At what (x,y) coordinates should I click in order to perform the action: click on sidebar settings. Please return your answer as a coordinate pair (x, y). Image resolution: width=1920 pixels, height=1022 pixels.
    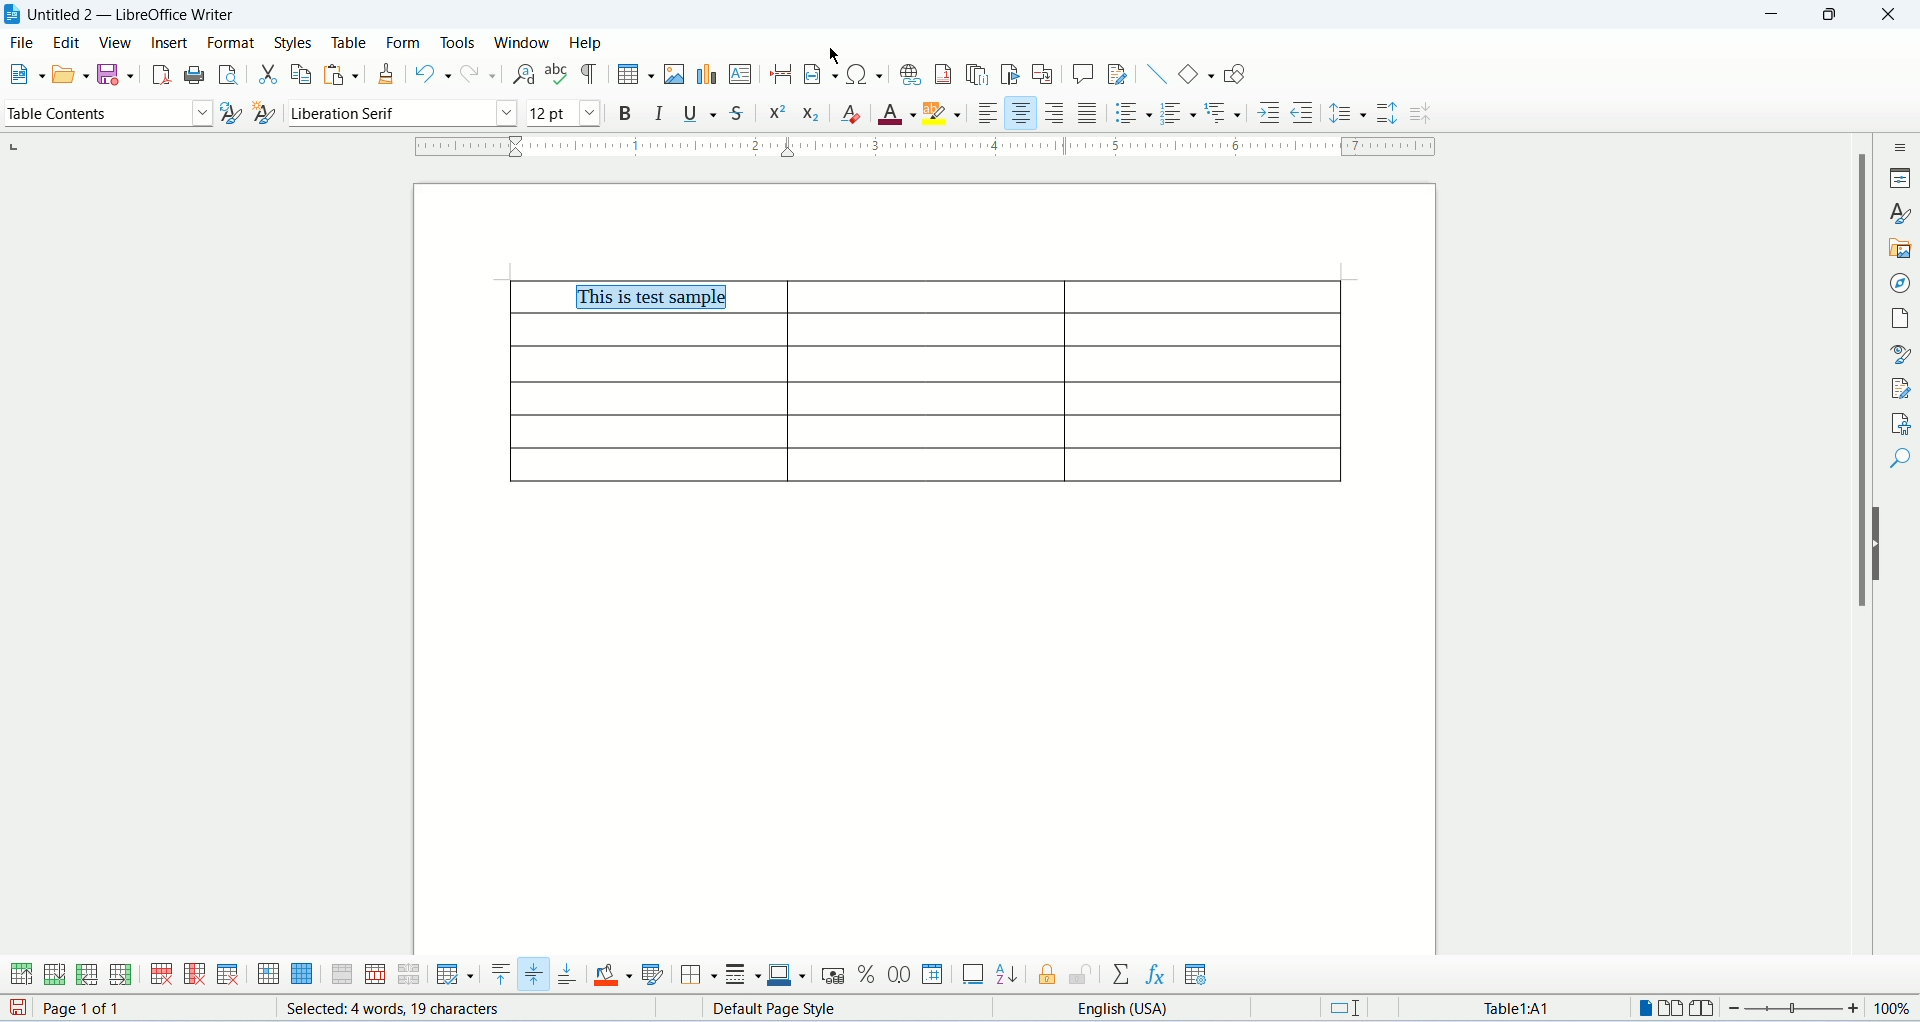
    Looking at the image, I should click on (1898, 145).